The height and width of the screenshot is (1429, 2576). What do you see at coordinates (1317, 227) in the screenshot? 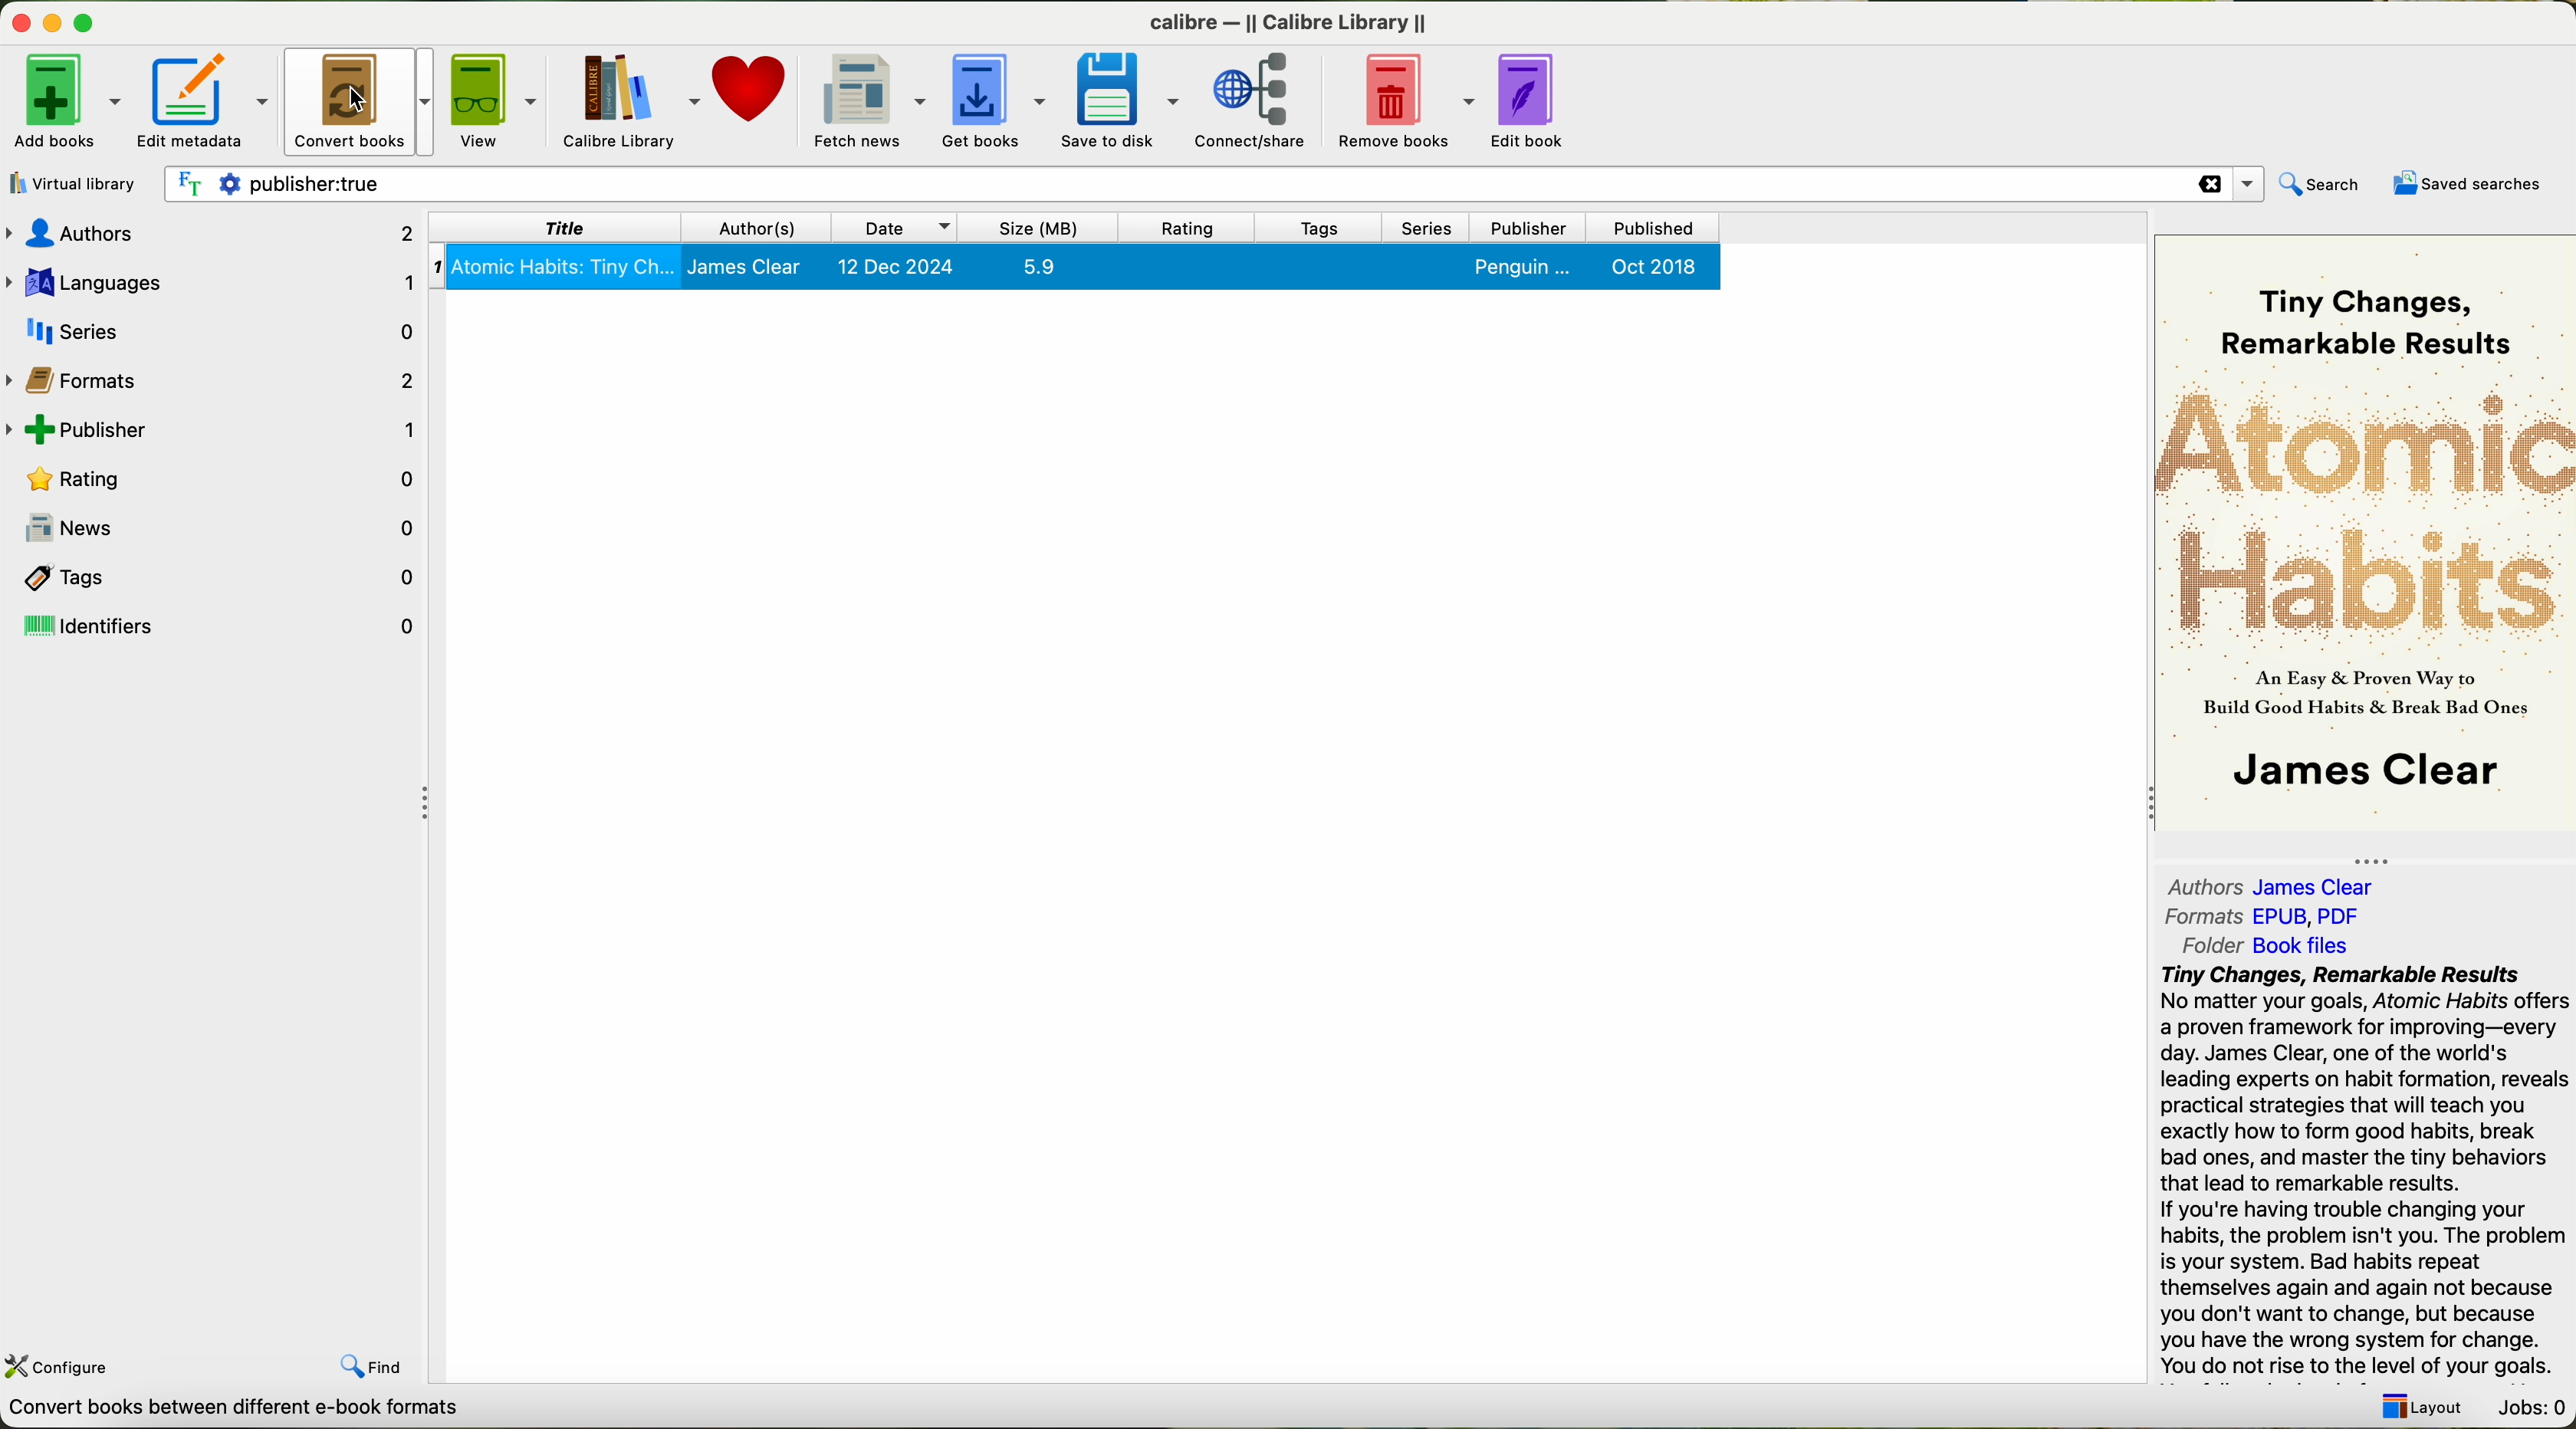
I see `tags` at bounding box center [1317, 227].